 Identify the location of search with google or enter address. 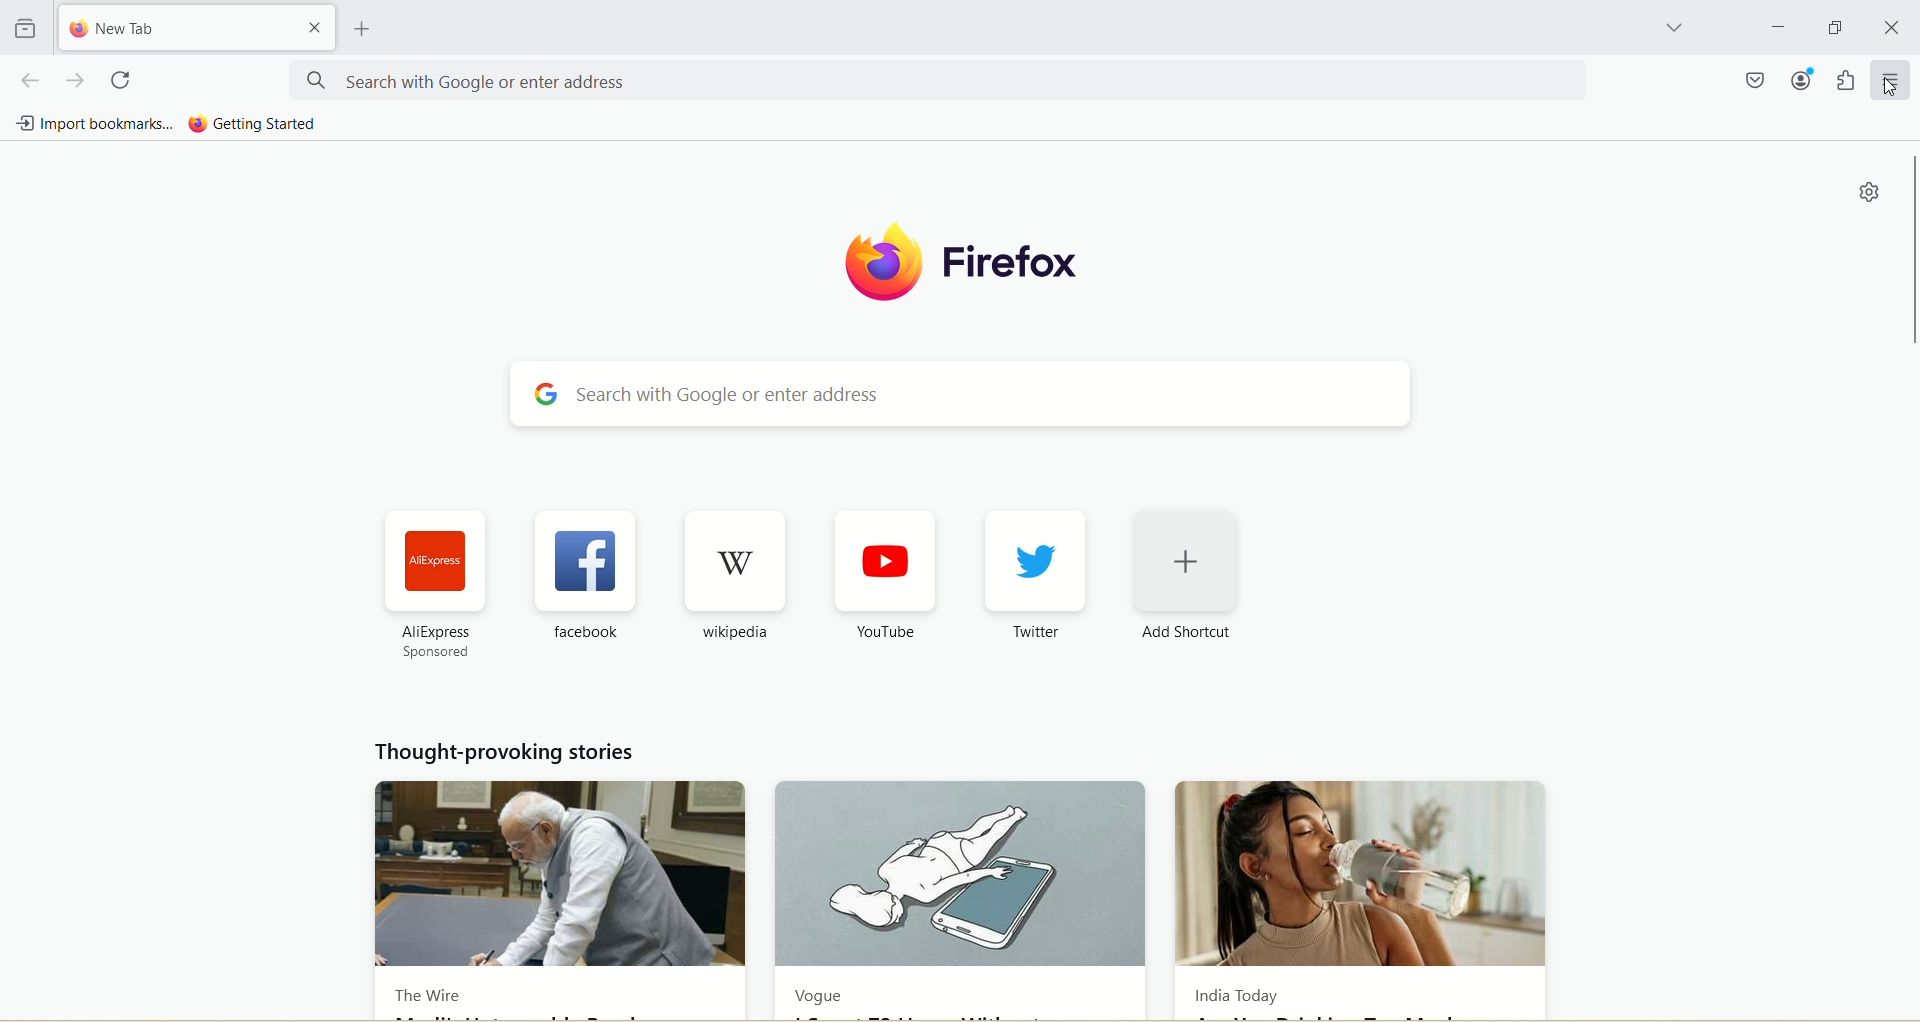
(935, 80).